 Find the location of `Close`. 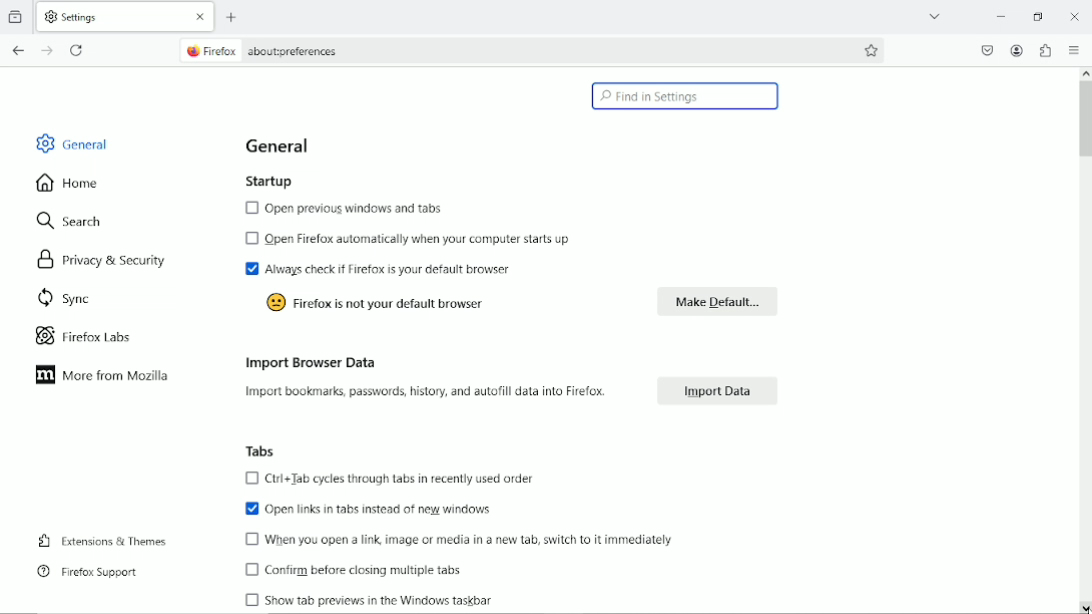

Close is located at coordinates (1074, 16).